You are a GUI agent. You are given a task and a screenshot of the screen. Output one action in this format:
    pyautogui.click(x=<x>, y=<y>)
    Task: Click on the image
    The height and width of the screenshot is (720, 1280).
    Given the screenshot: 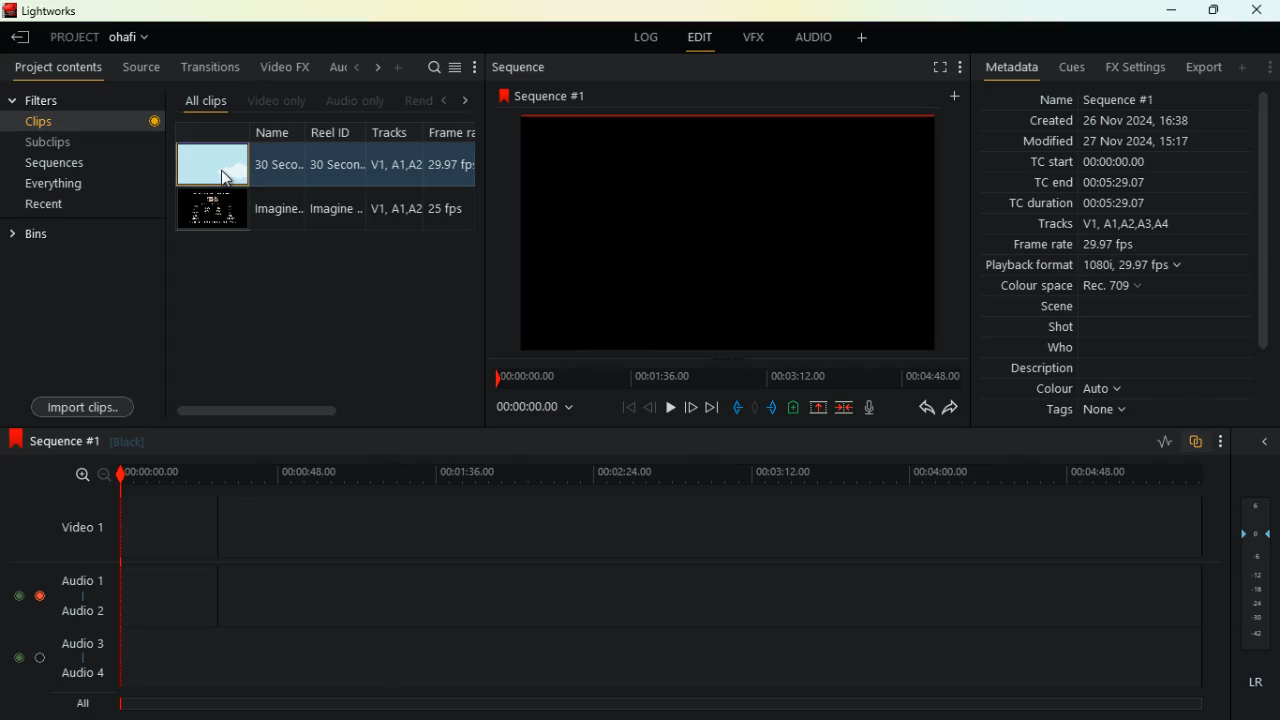 What is the action you would take?
    pyautogui.click(x=723, y=231)
    